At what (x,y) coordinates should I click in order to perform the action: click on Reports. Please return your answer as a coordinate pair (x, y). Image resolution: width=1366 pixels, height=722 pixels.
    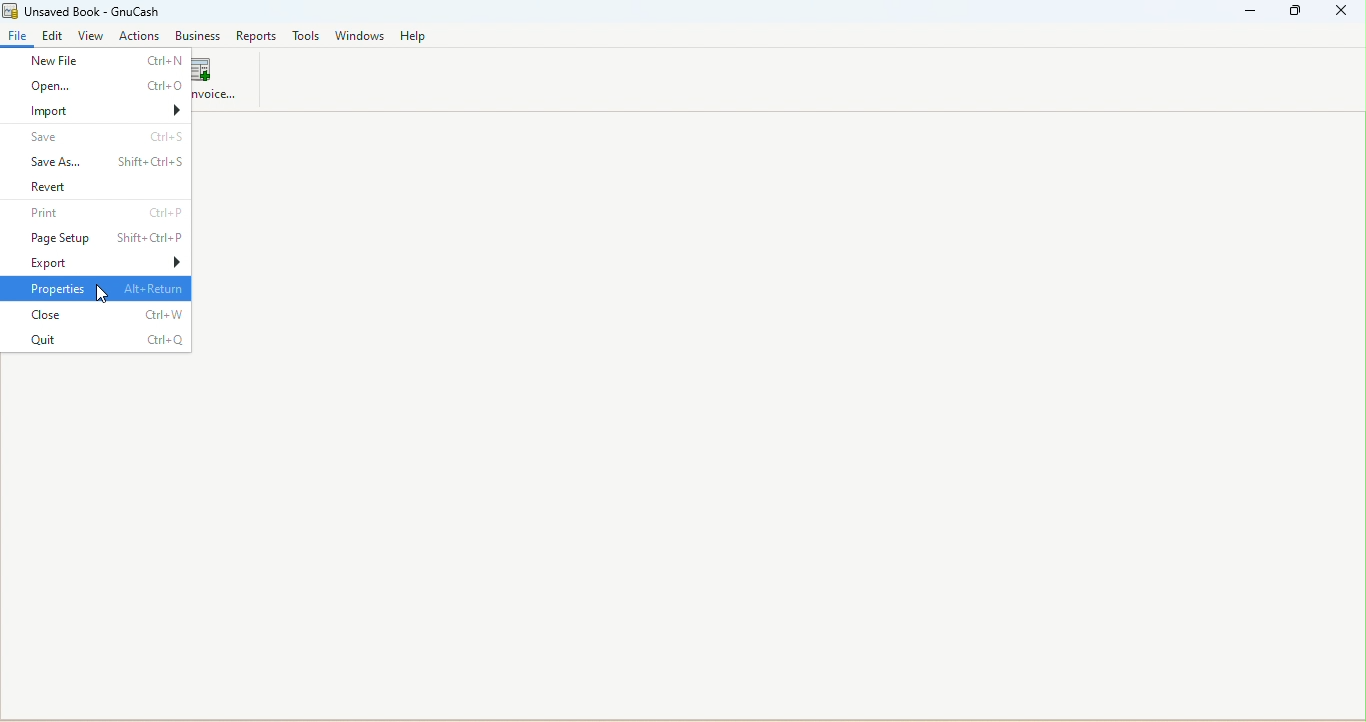
    Looking at the image, I should click on (253, 35).